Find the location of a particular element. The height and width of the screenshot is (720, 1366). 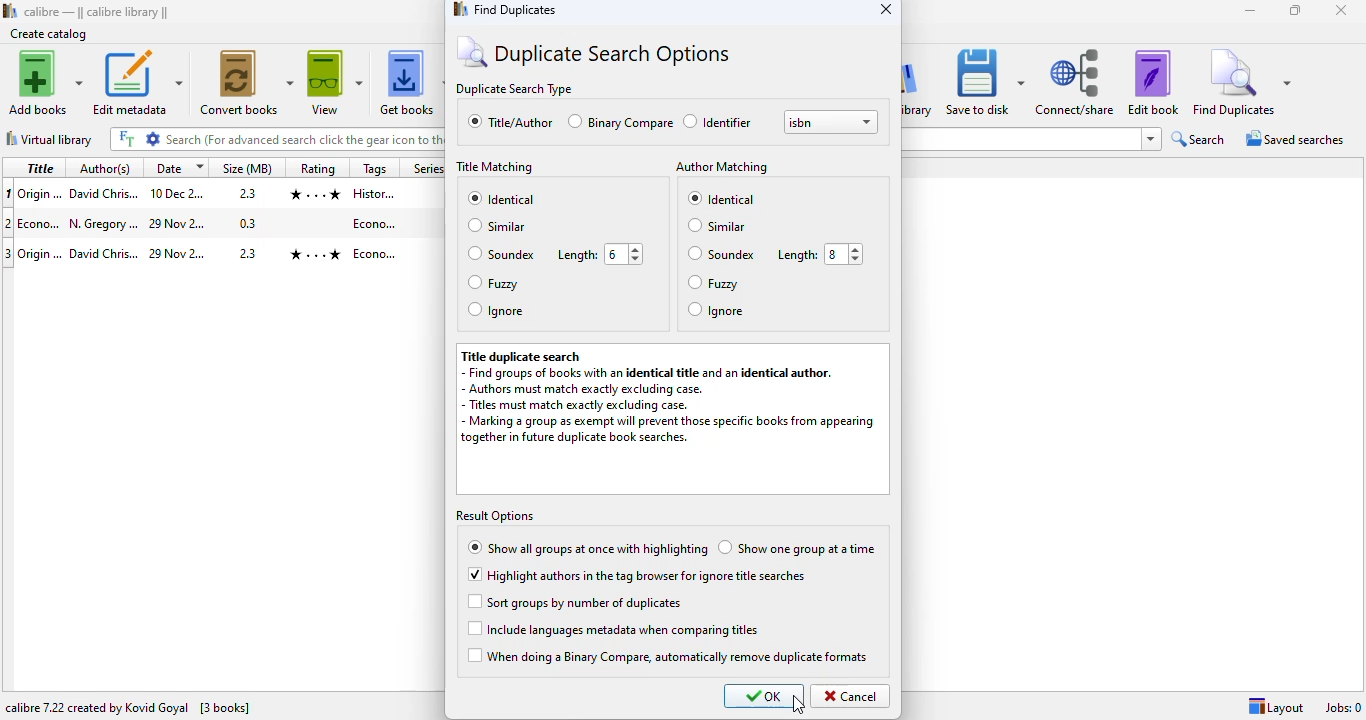

edit book is located at coordinates (1154, 83).